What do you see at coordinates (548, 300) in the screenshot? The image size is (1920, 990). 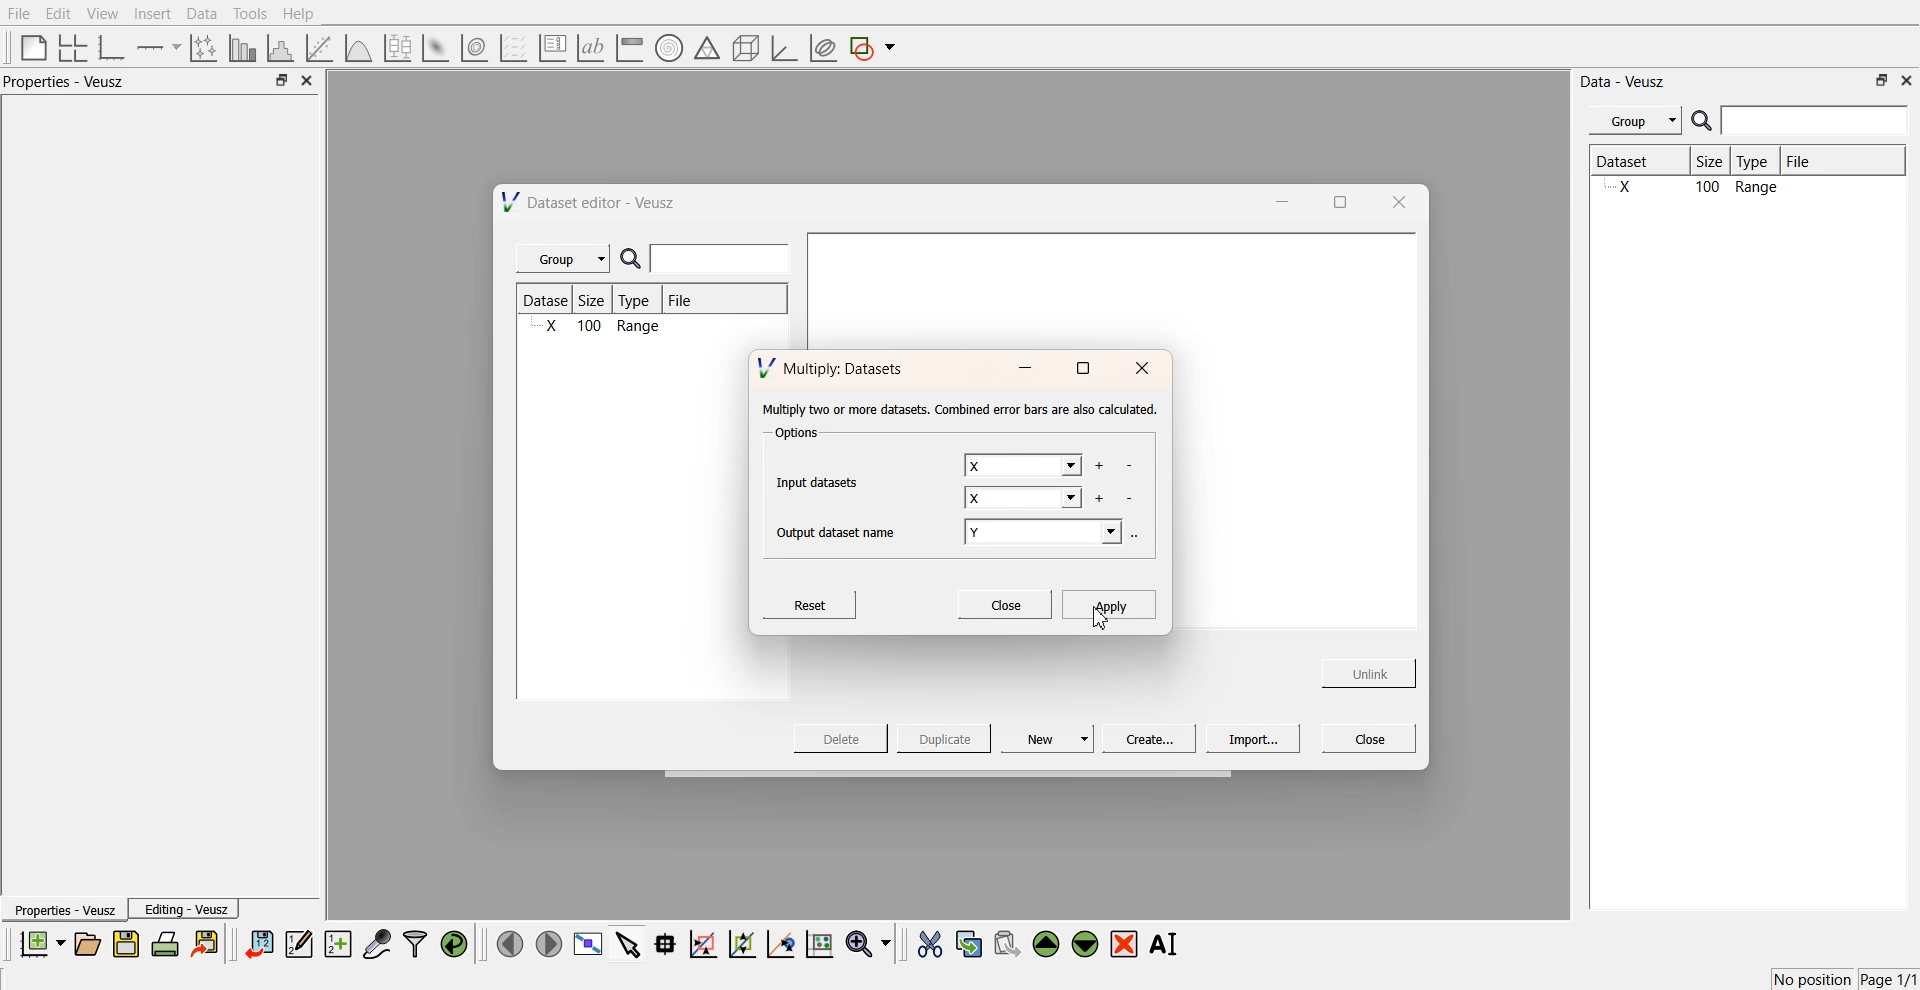 I see `Dataset` at bounding box center [548, 300].